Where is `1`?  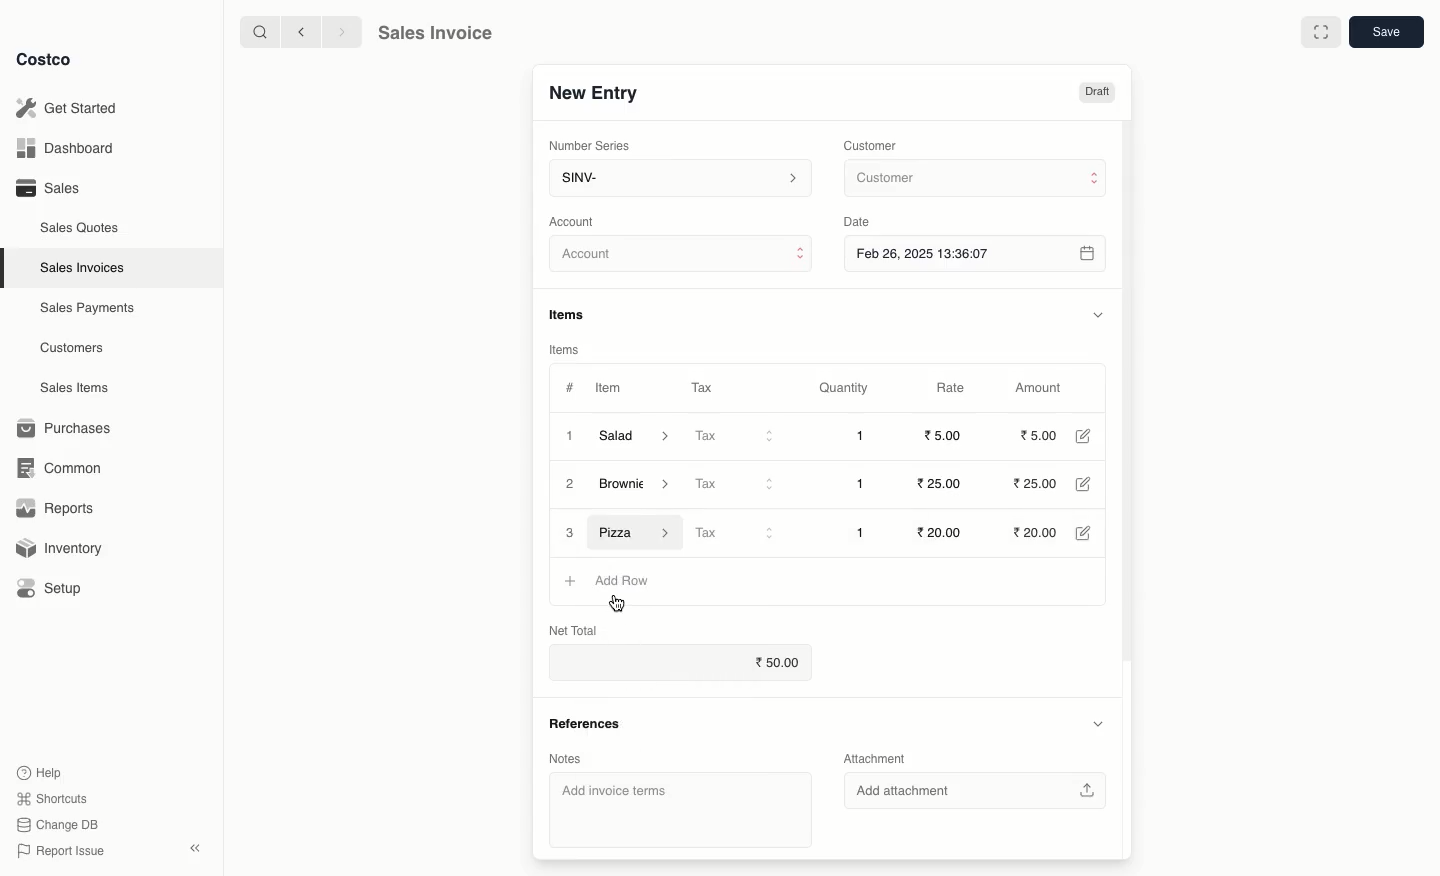 1 is located at coordinates (861, 534).